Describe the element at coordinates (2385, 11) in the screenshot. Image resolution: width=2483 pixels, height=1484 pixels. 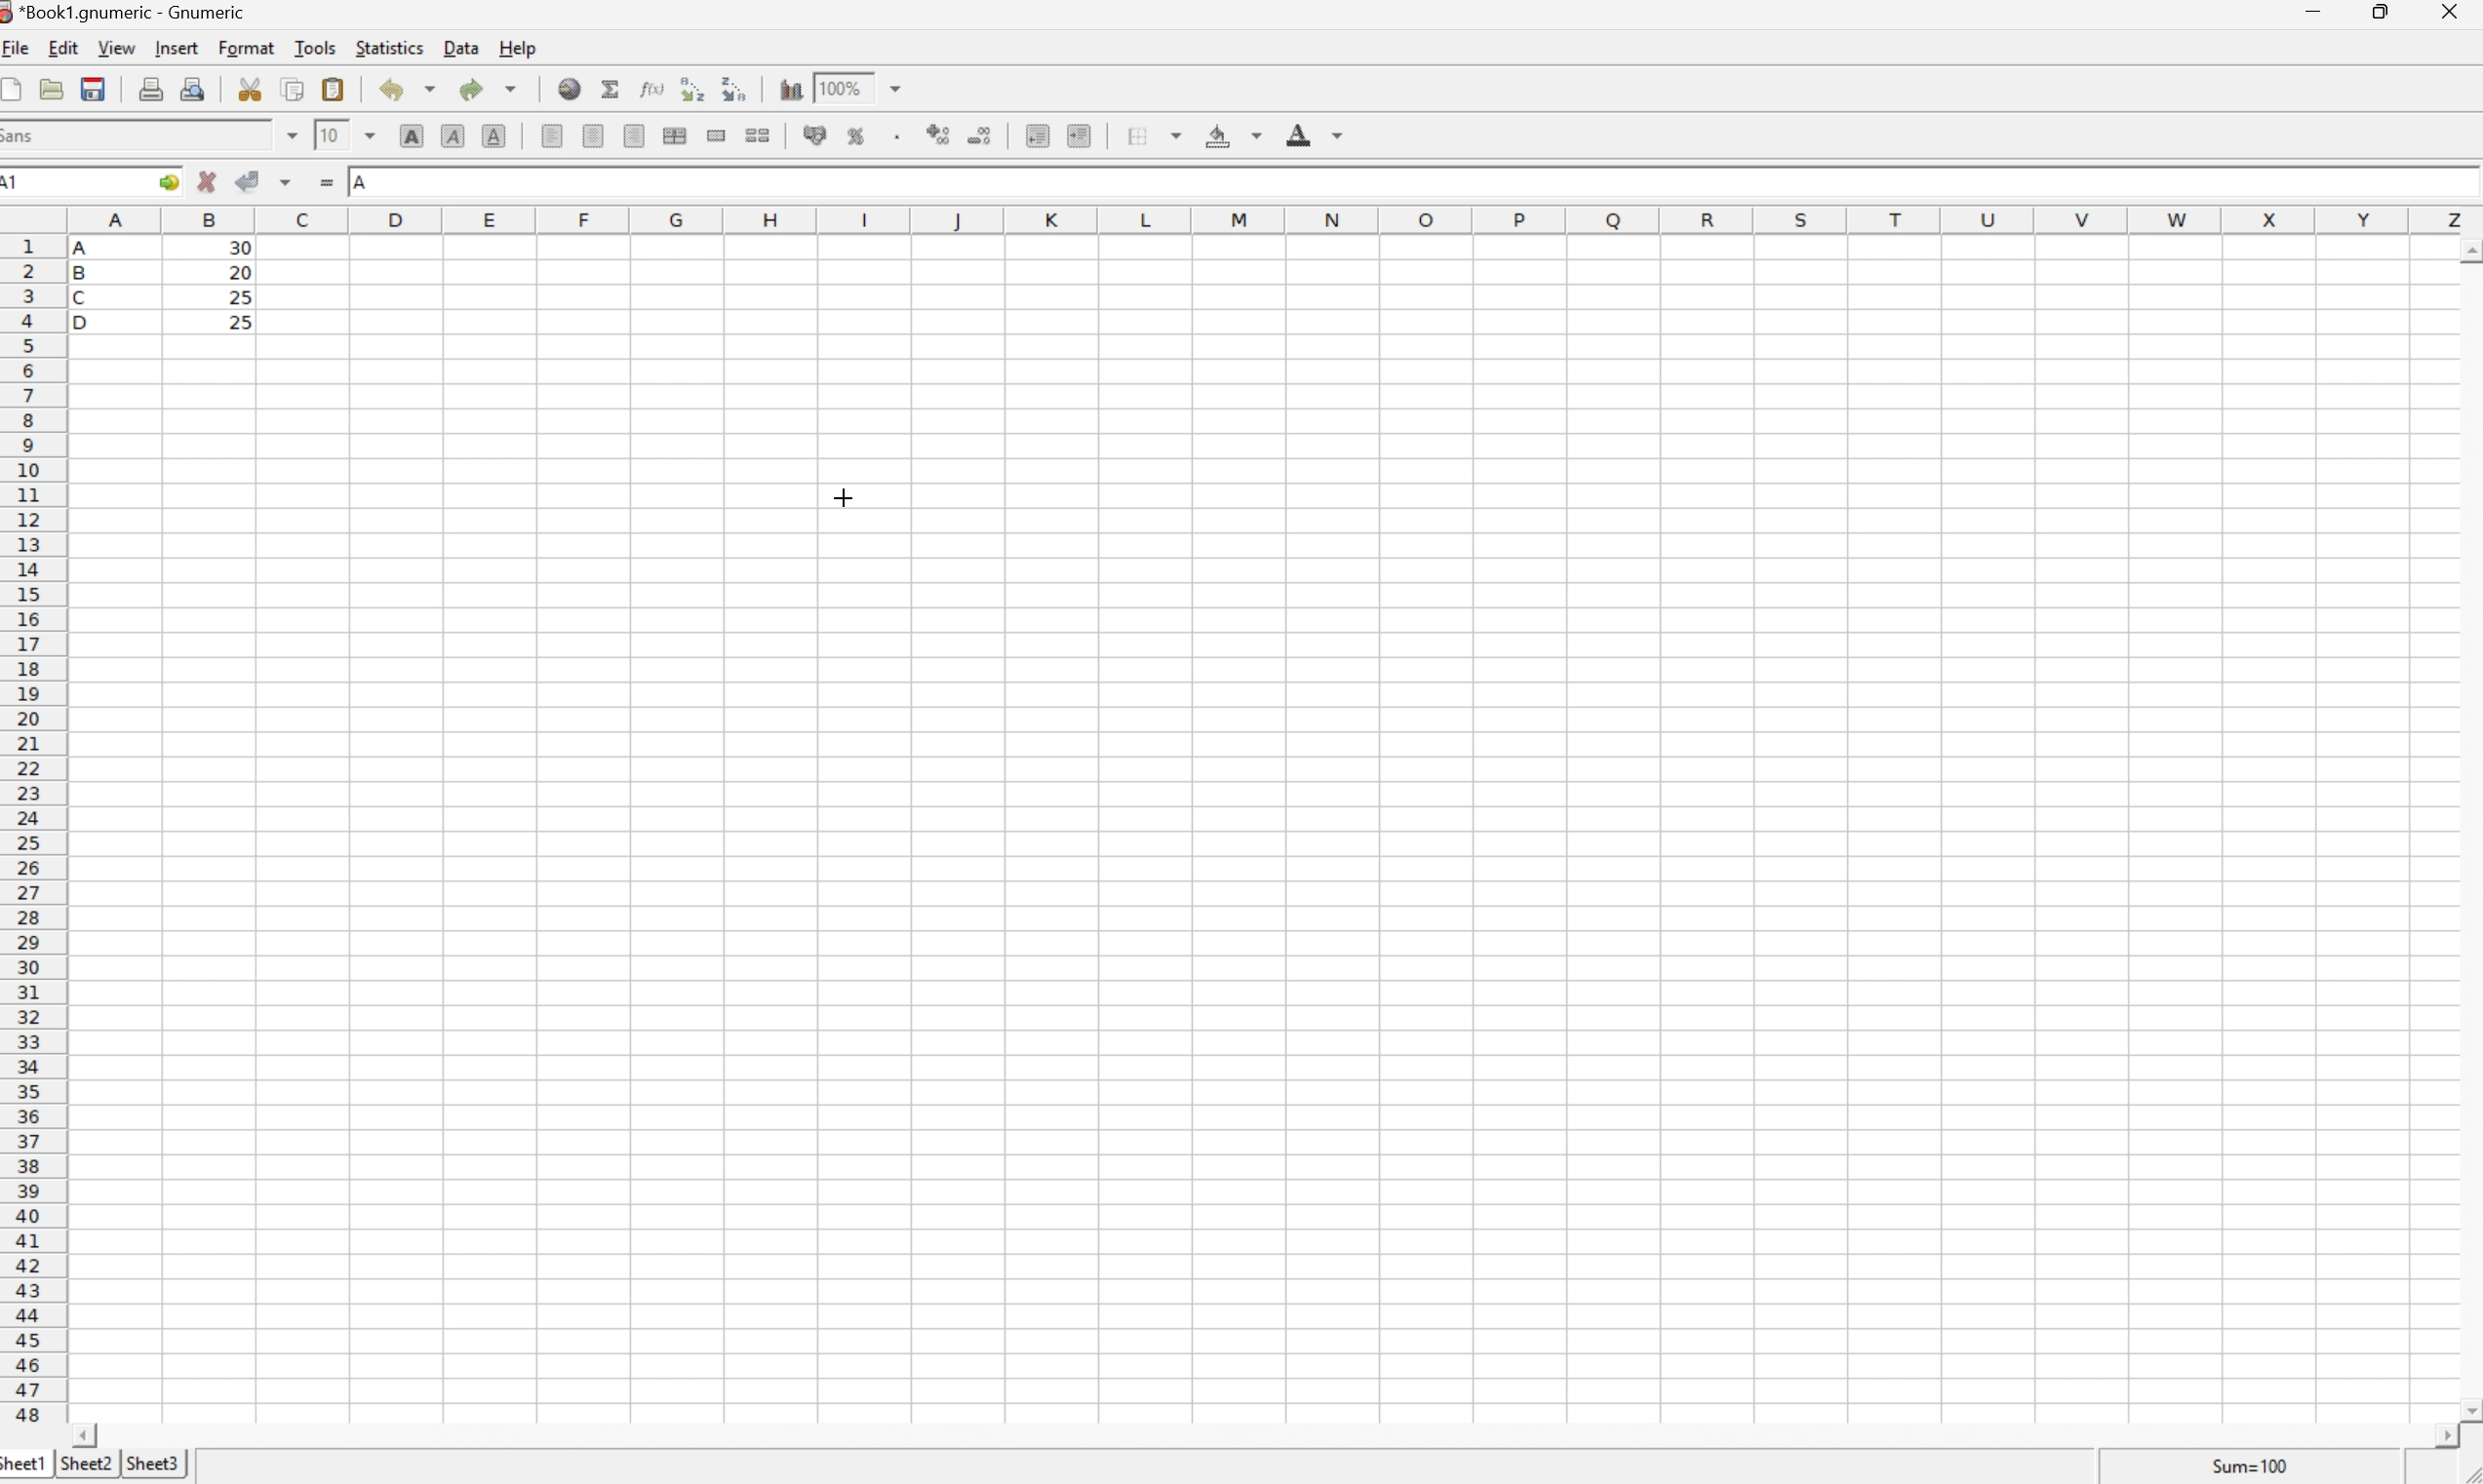
I see `Restore Down` at that location.